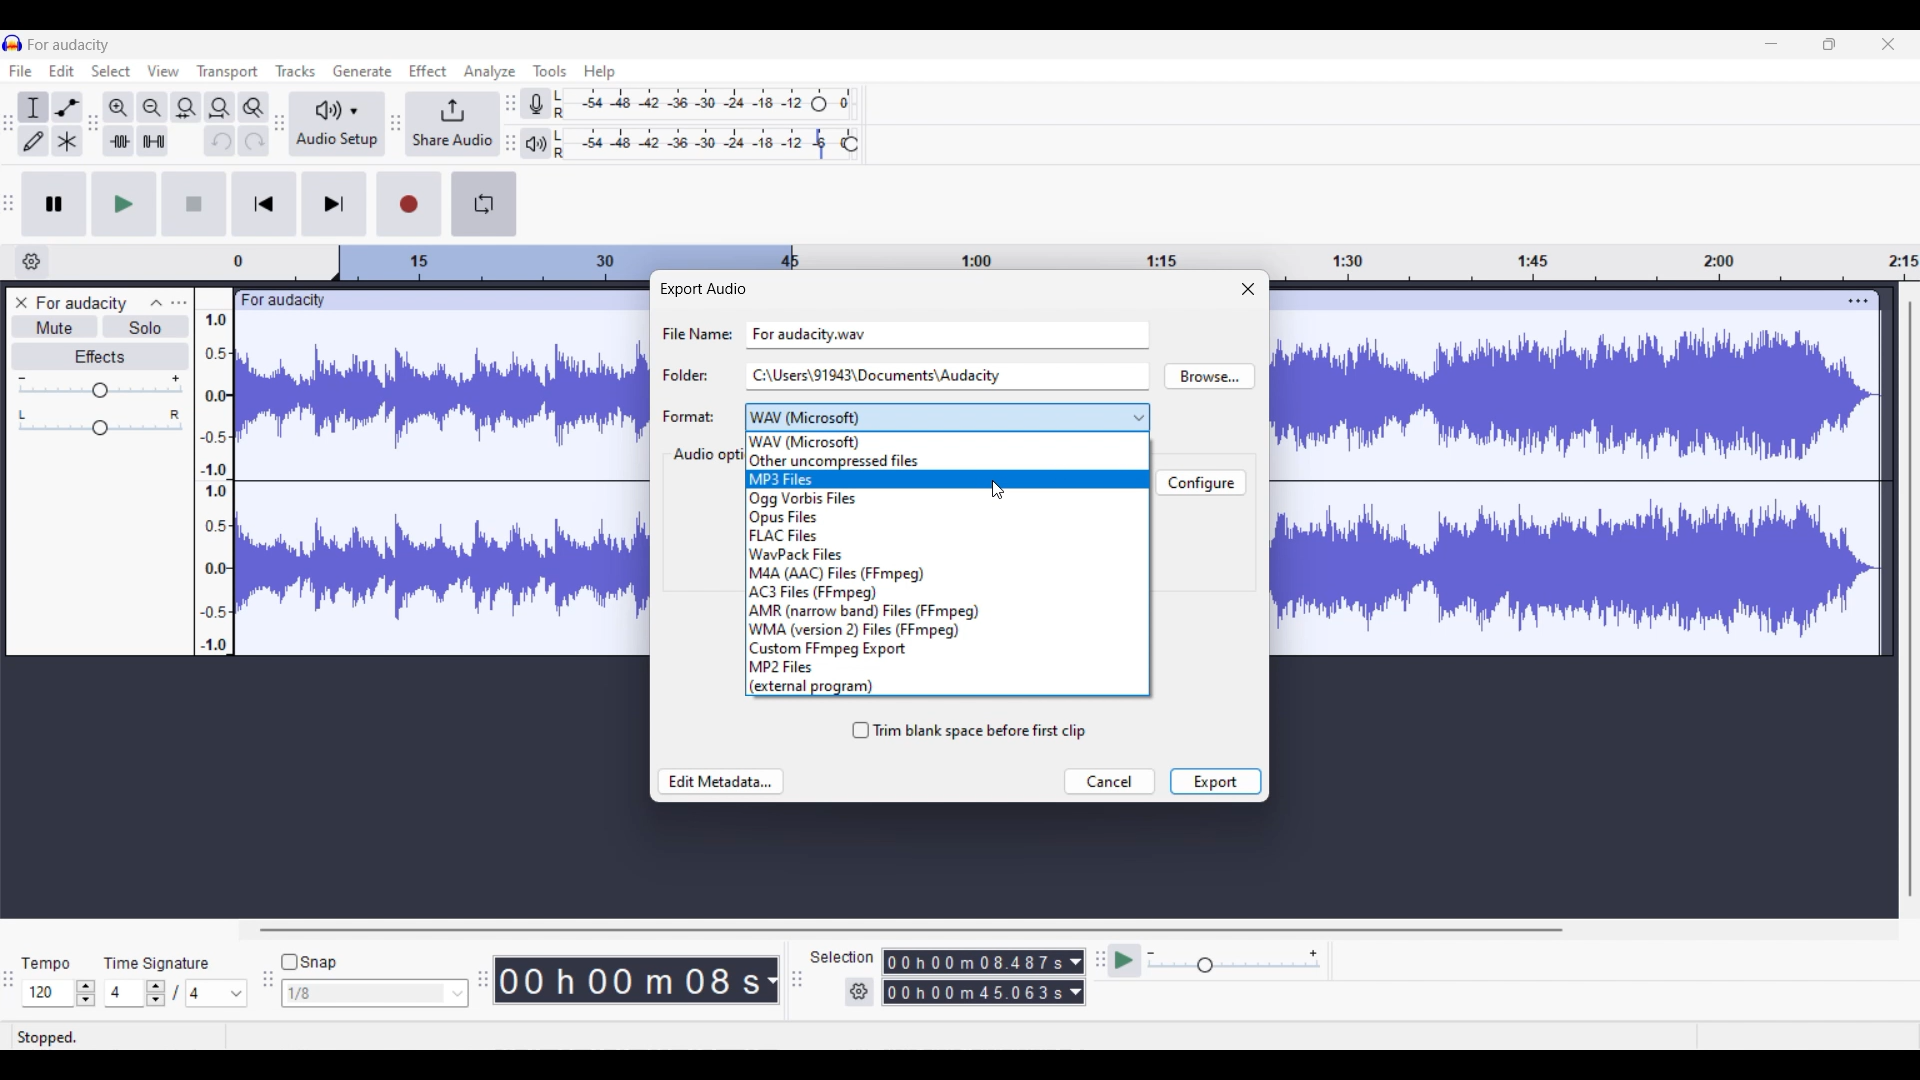 This screenshot has width=1920, height=1080. I want to click on Tools menu, so click(550, 71).